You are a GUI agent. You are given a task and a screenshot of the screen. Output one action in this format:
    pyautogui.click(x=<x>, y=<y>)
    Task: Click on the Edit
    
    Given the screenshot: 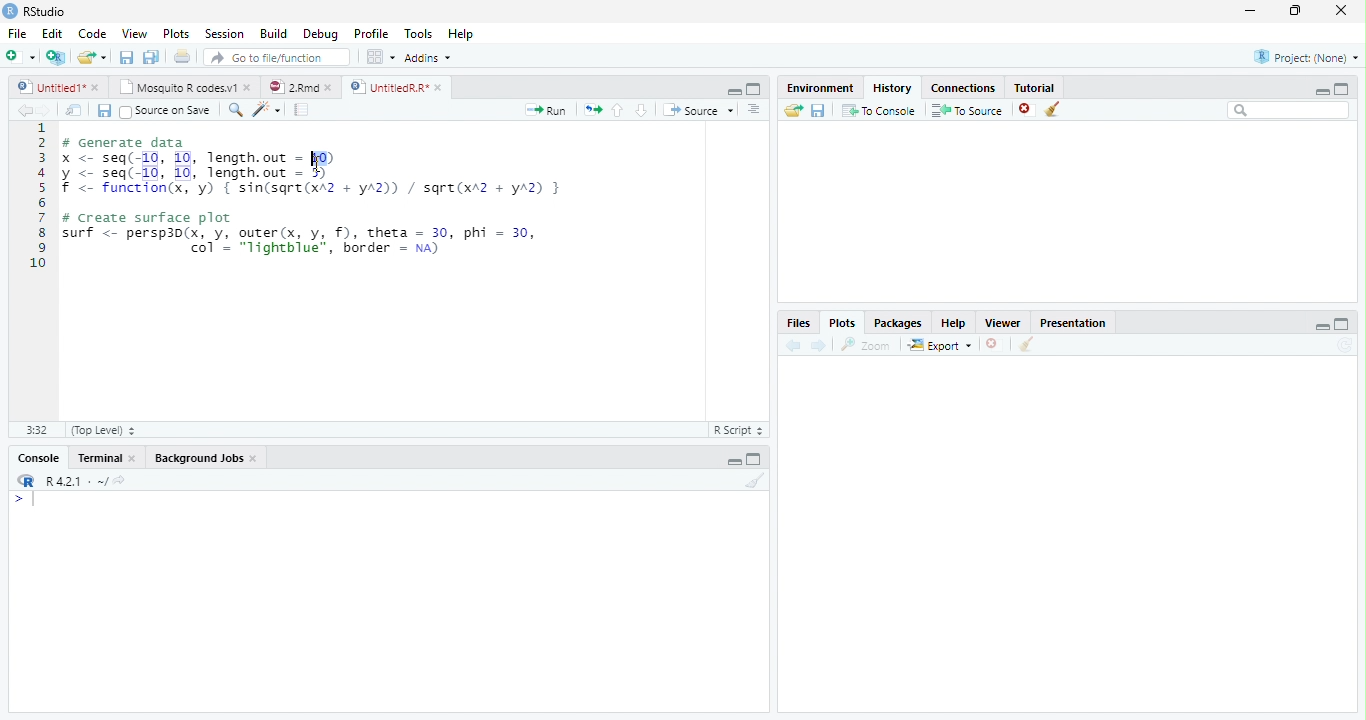 What is the action you would take?
    pyautogui.click(x=51, y=33)
    